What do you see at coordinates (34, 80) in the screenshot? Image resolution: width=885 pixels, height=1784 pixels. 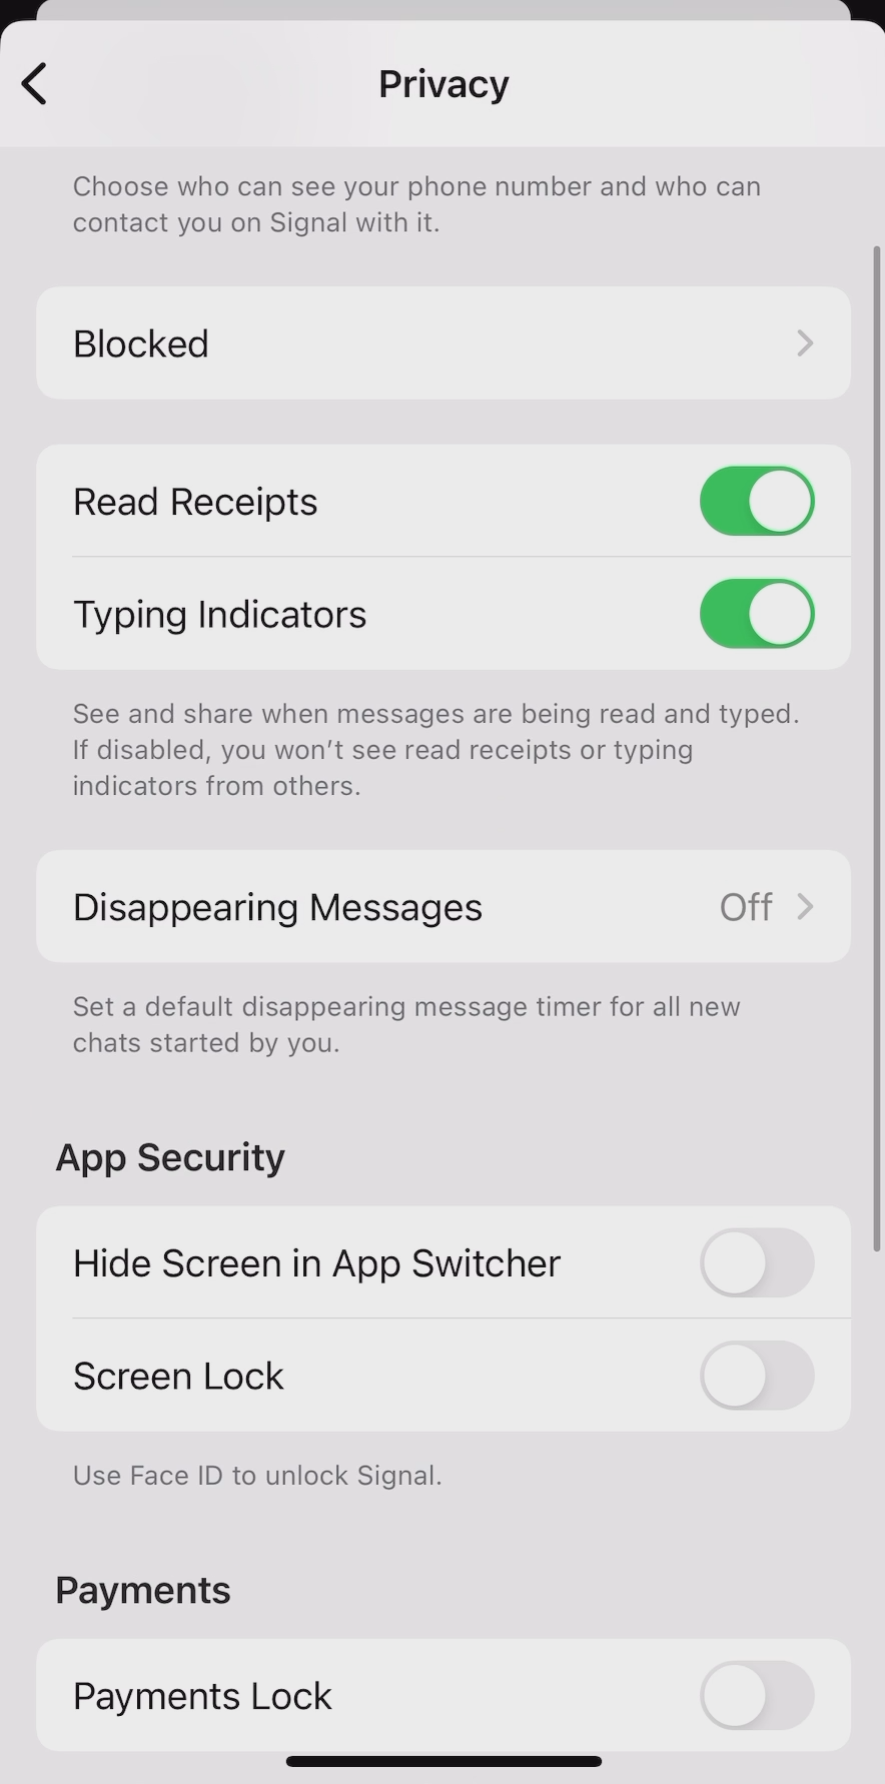 I see `navigate back` at bounding box center [34, 80].